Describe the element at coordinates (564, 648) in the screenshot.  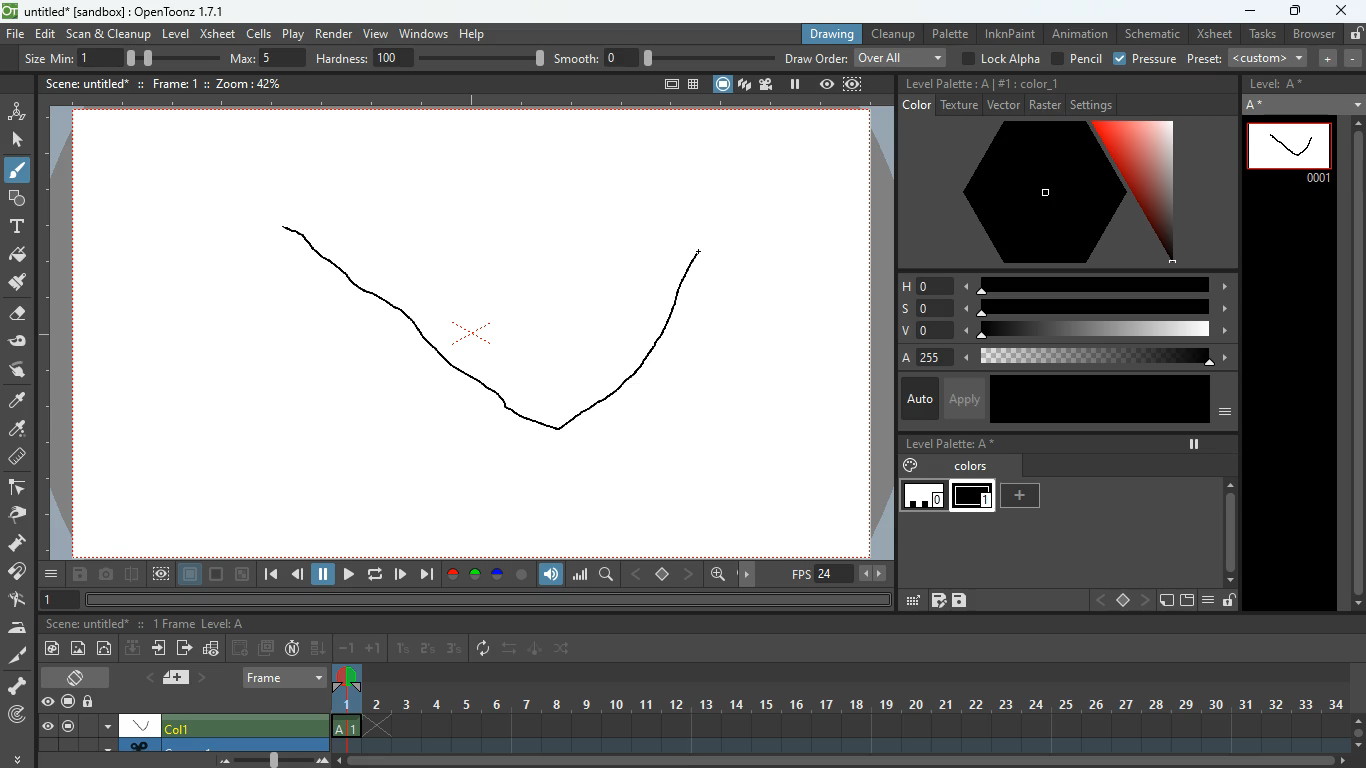
I see `swap` at that location.